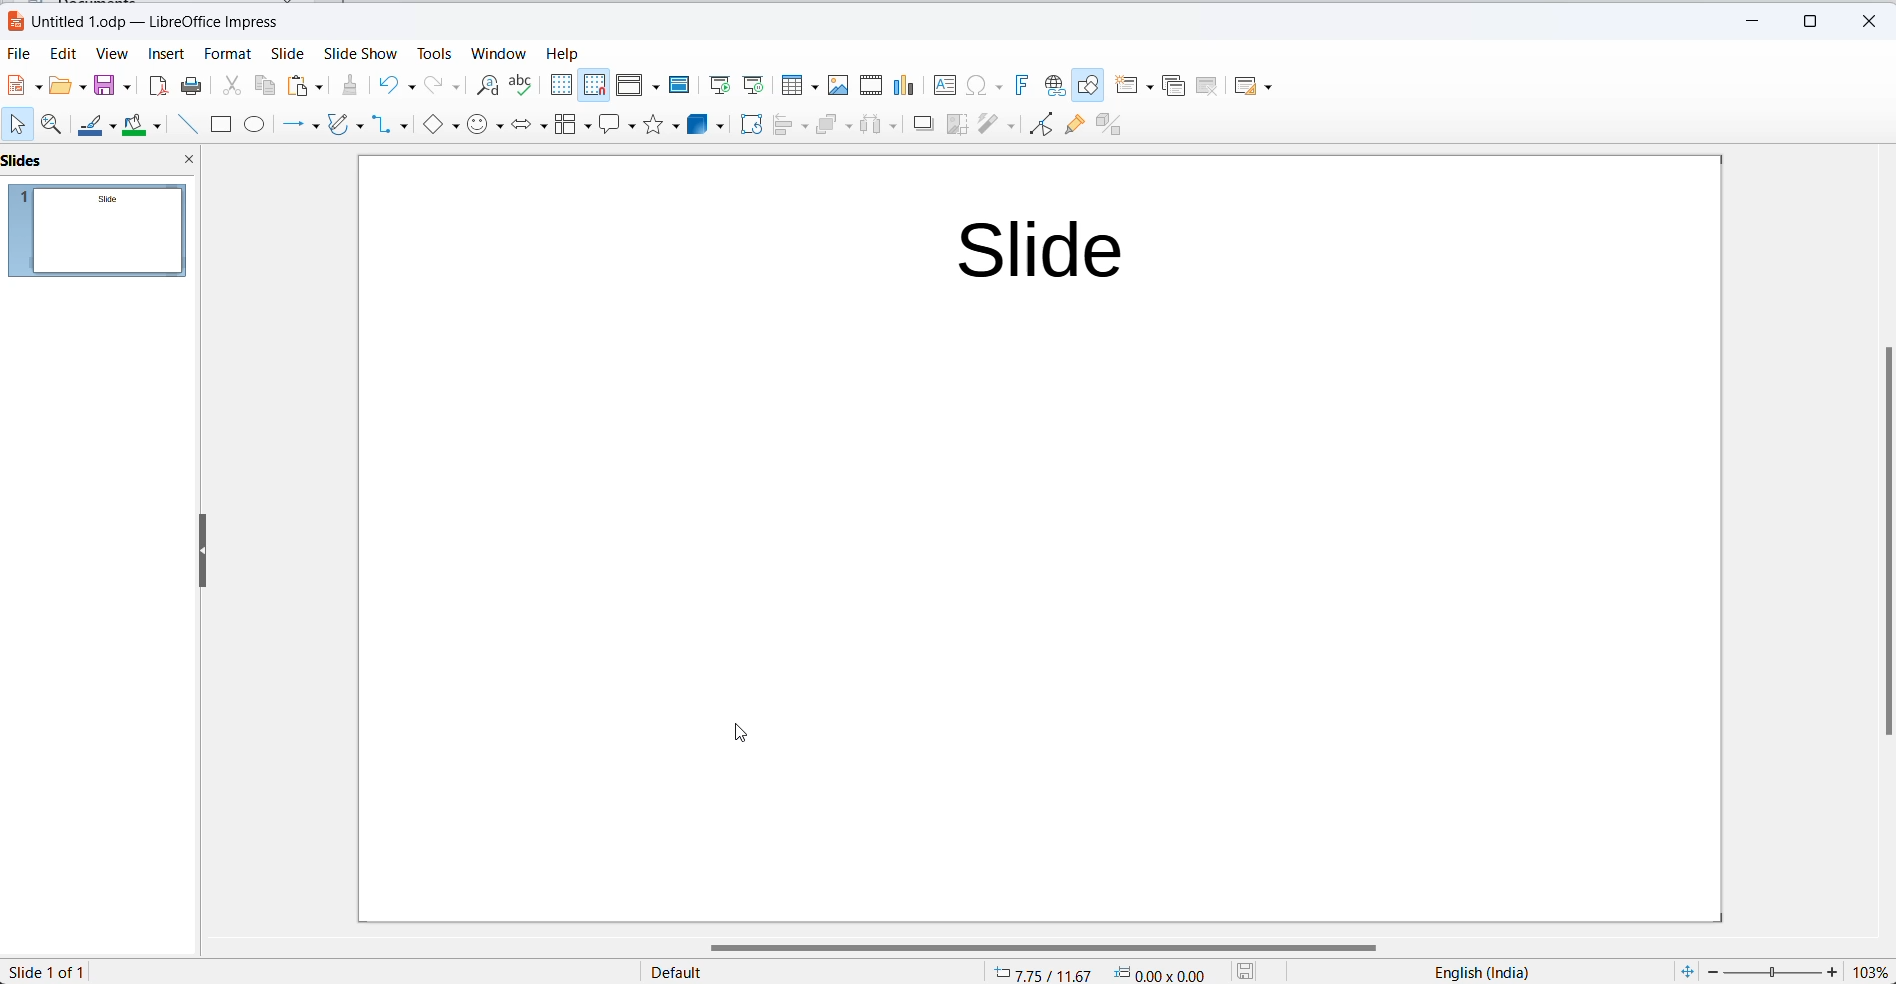 Image resolution: width=1896 pixels, height=984 pixels. I want to click on arange, so click(833, 128).